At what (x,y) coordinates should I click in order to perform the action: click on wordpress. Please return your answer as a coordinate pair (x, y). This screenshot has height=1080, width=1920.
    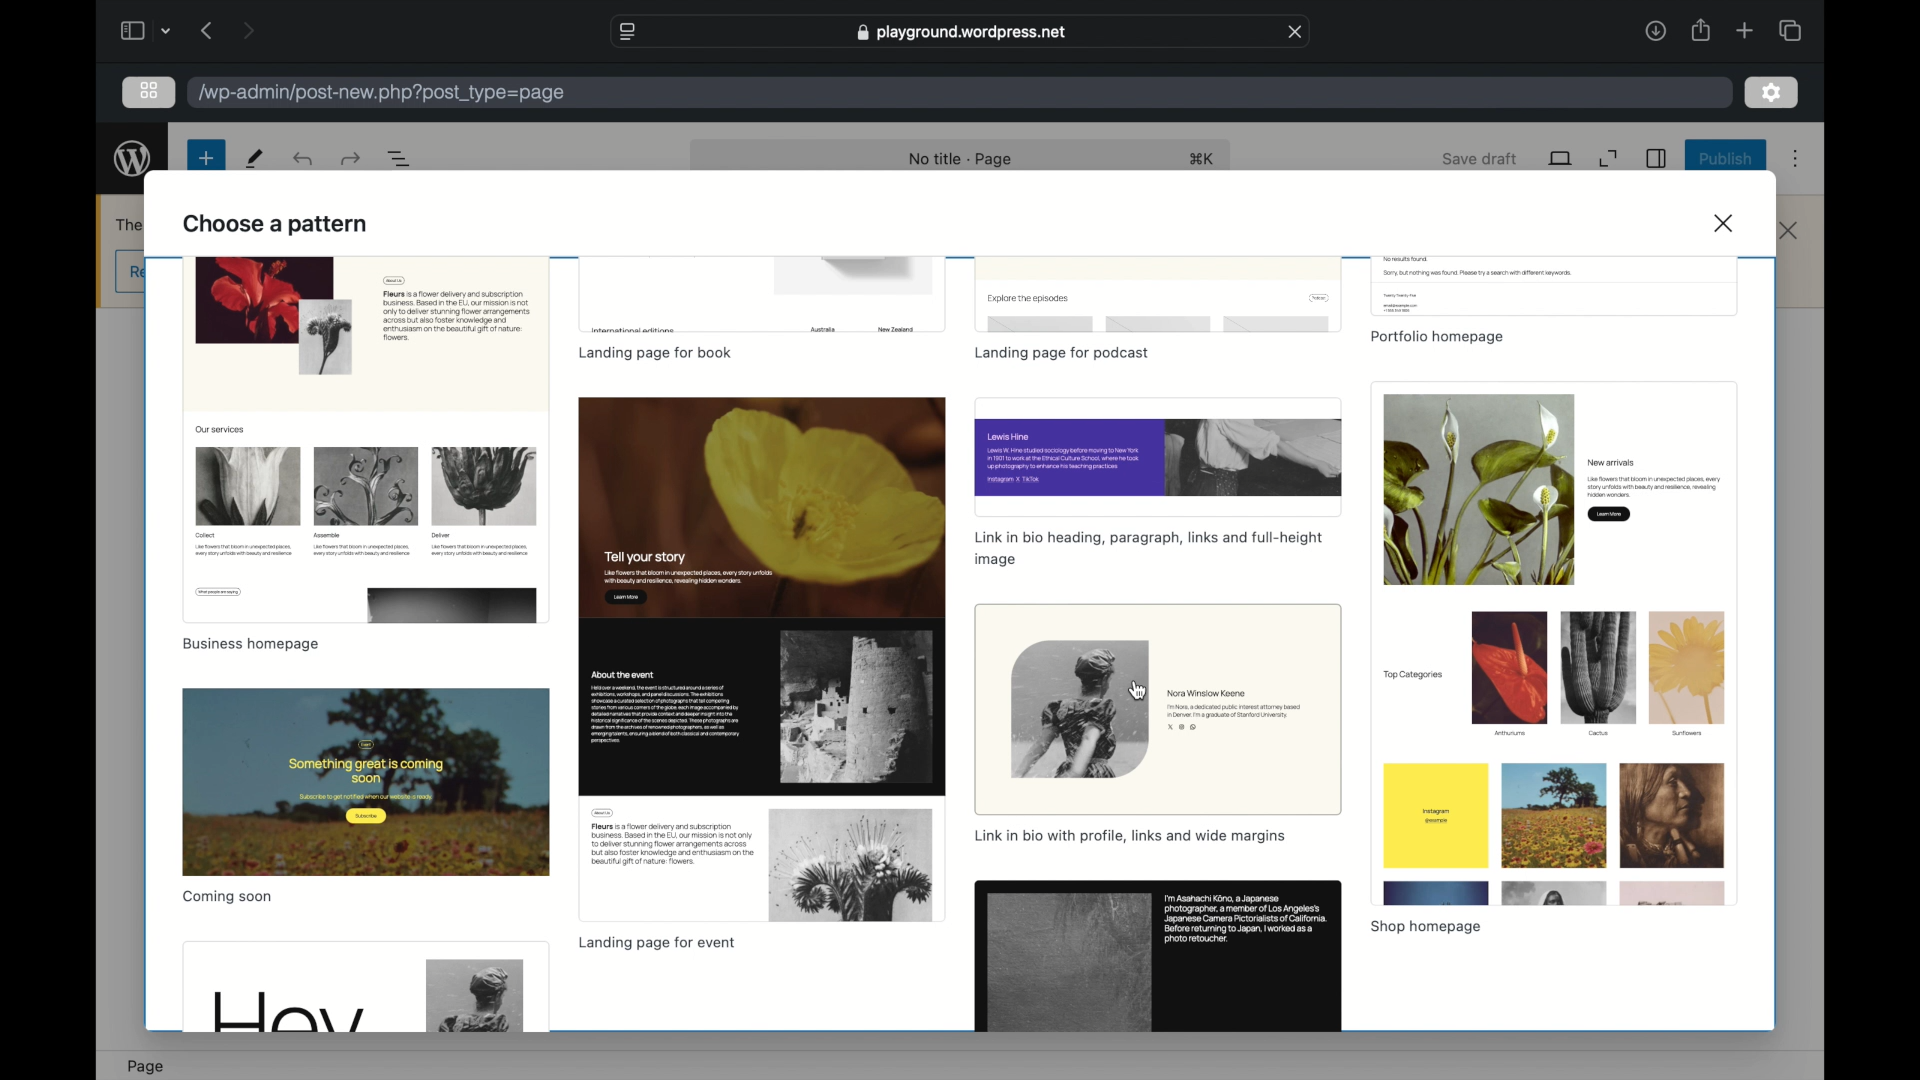
    Looking at the image, I should click on (133, 159).